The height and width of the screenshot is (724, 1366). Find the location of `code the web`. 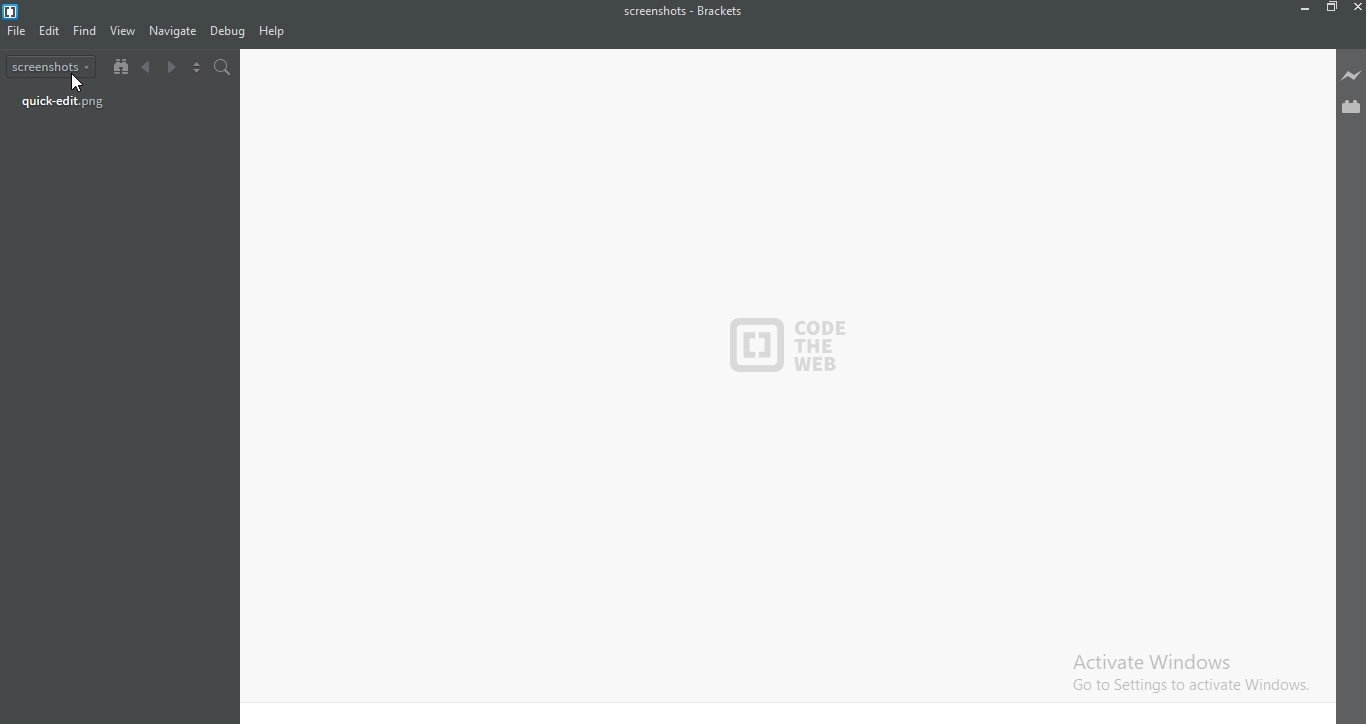

code the web is located at coordinates (787, 346).